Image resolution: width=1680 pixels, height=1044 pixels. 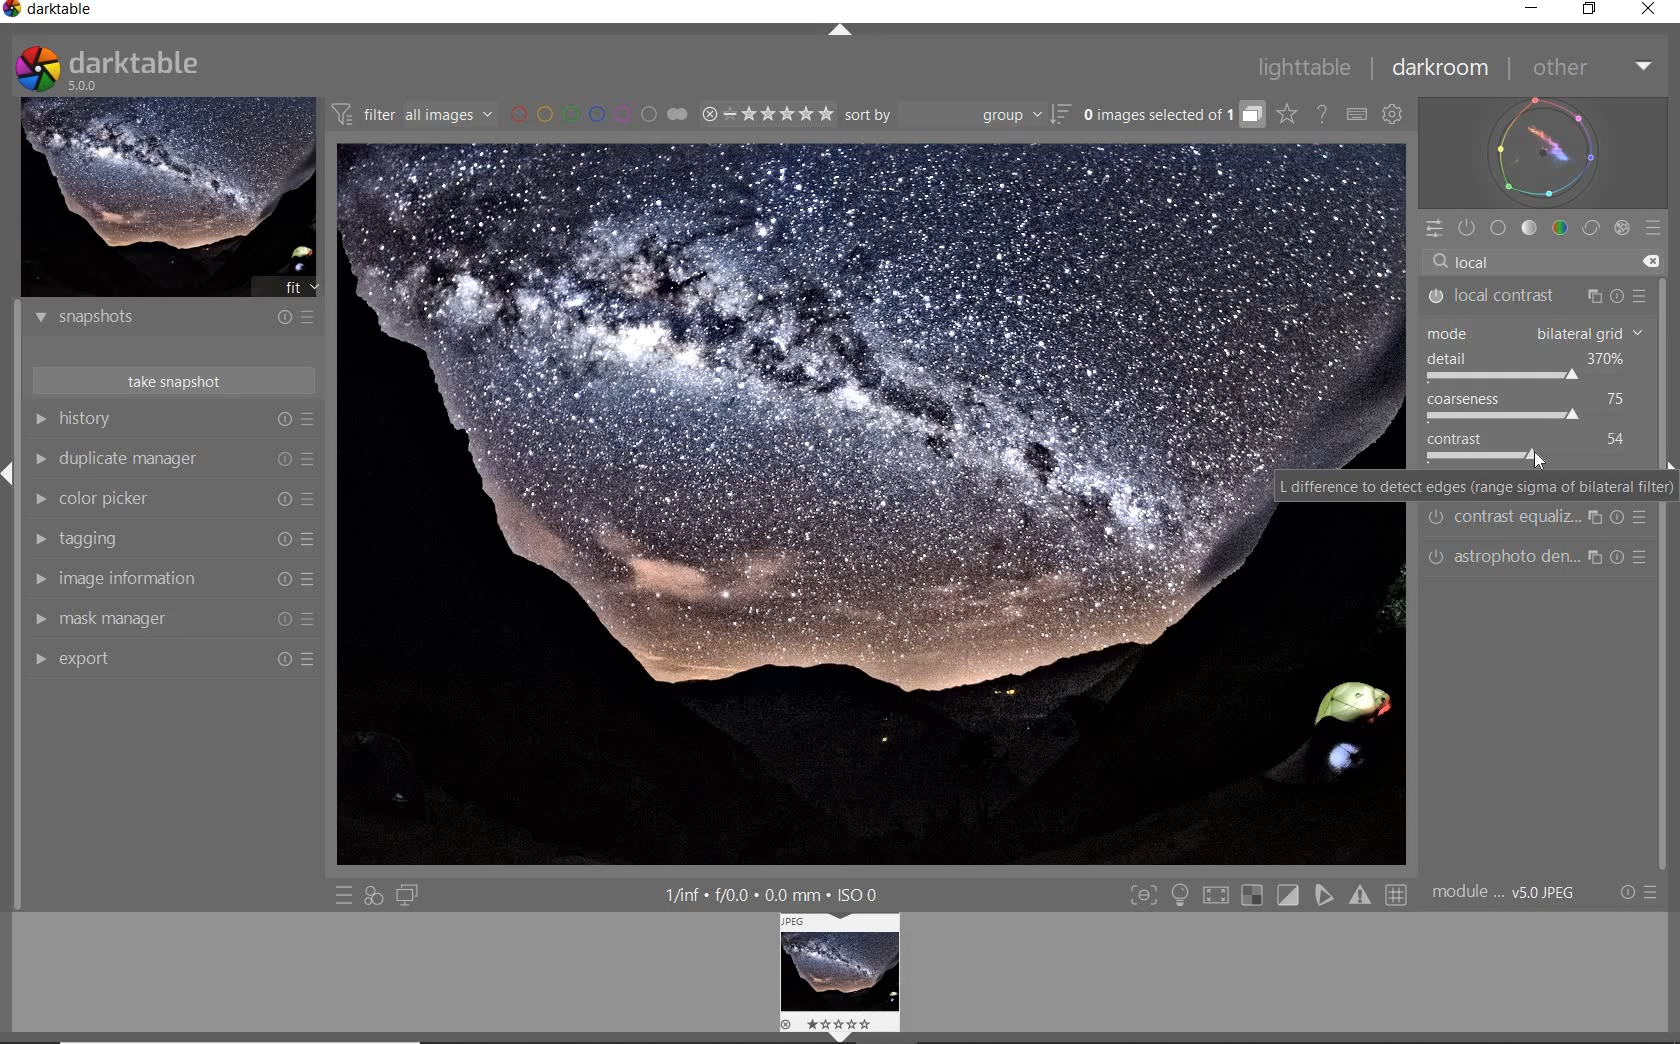 I want to click on Astrophoto denoise, so click(x=1515, y=557).